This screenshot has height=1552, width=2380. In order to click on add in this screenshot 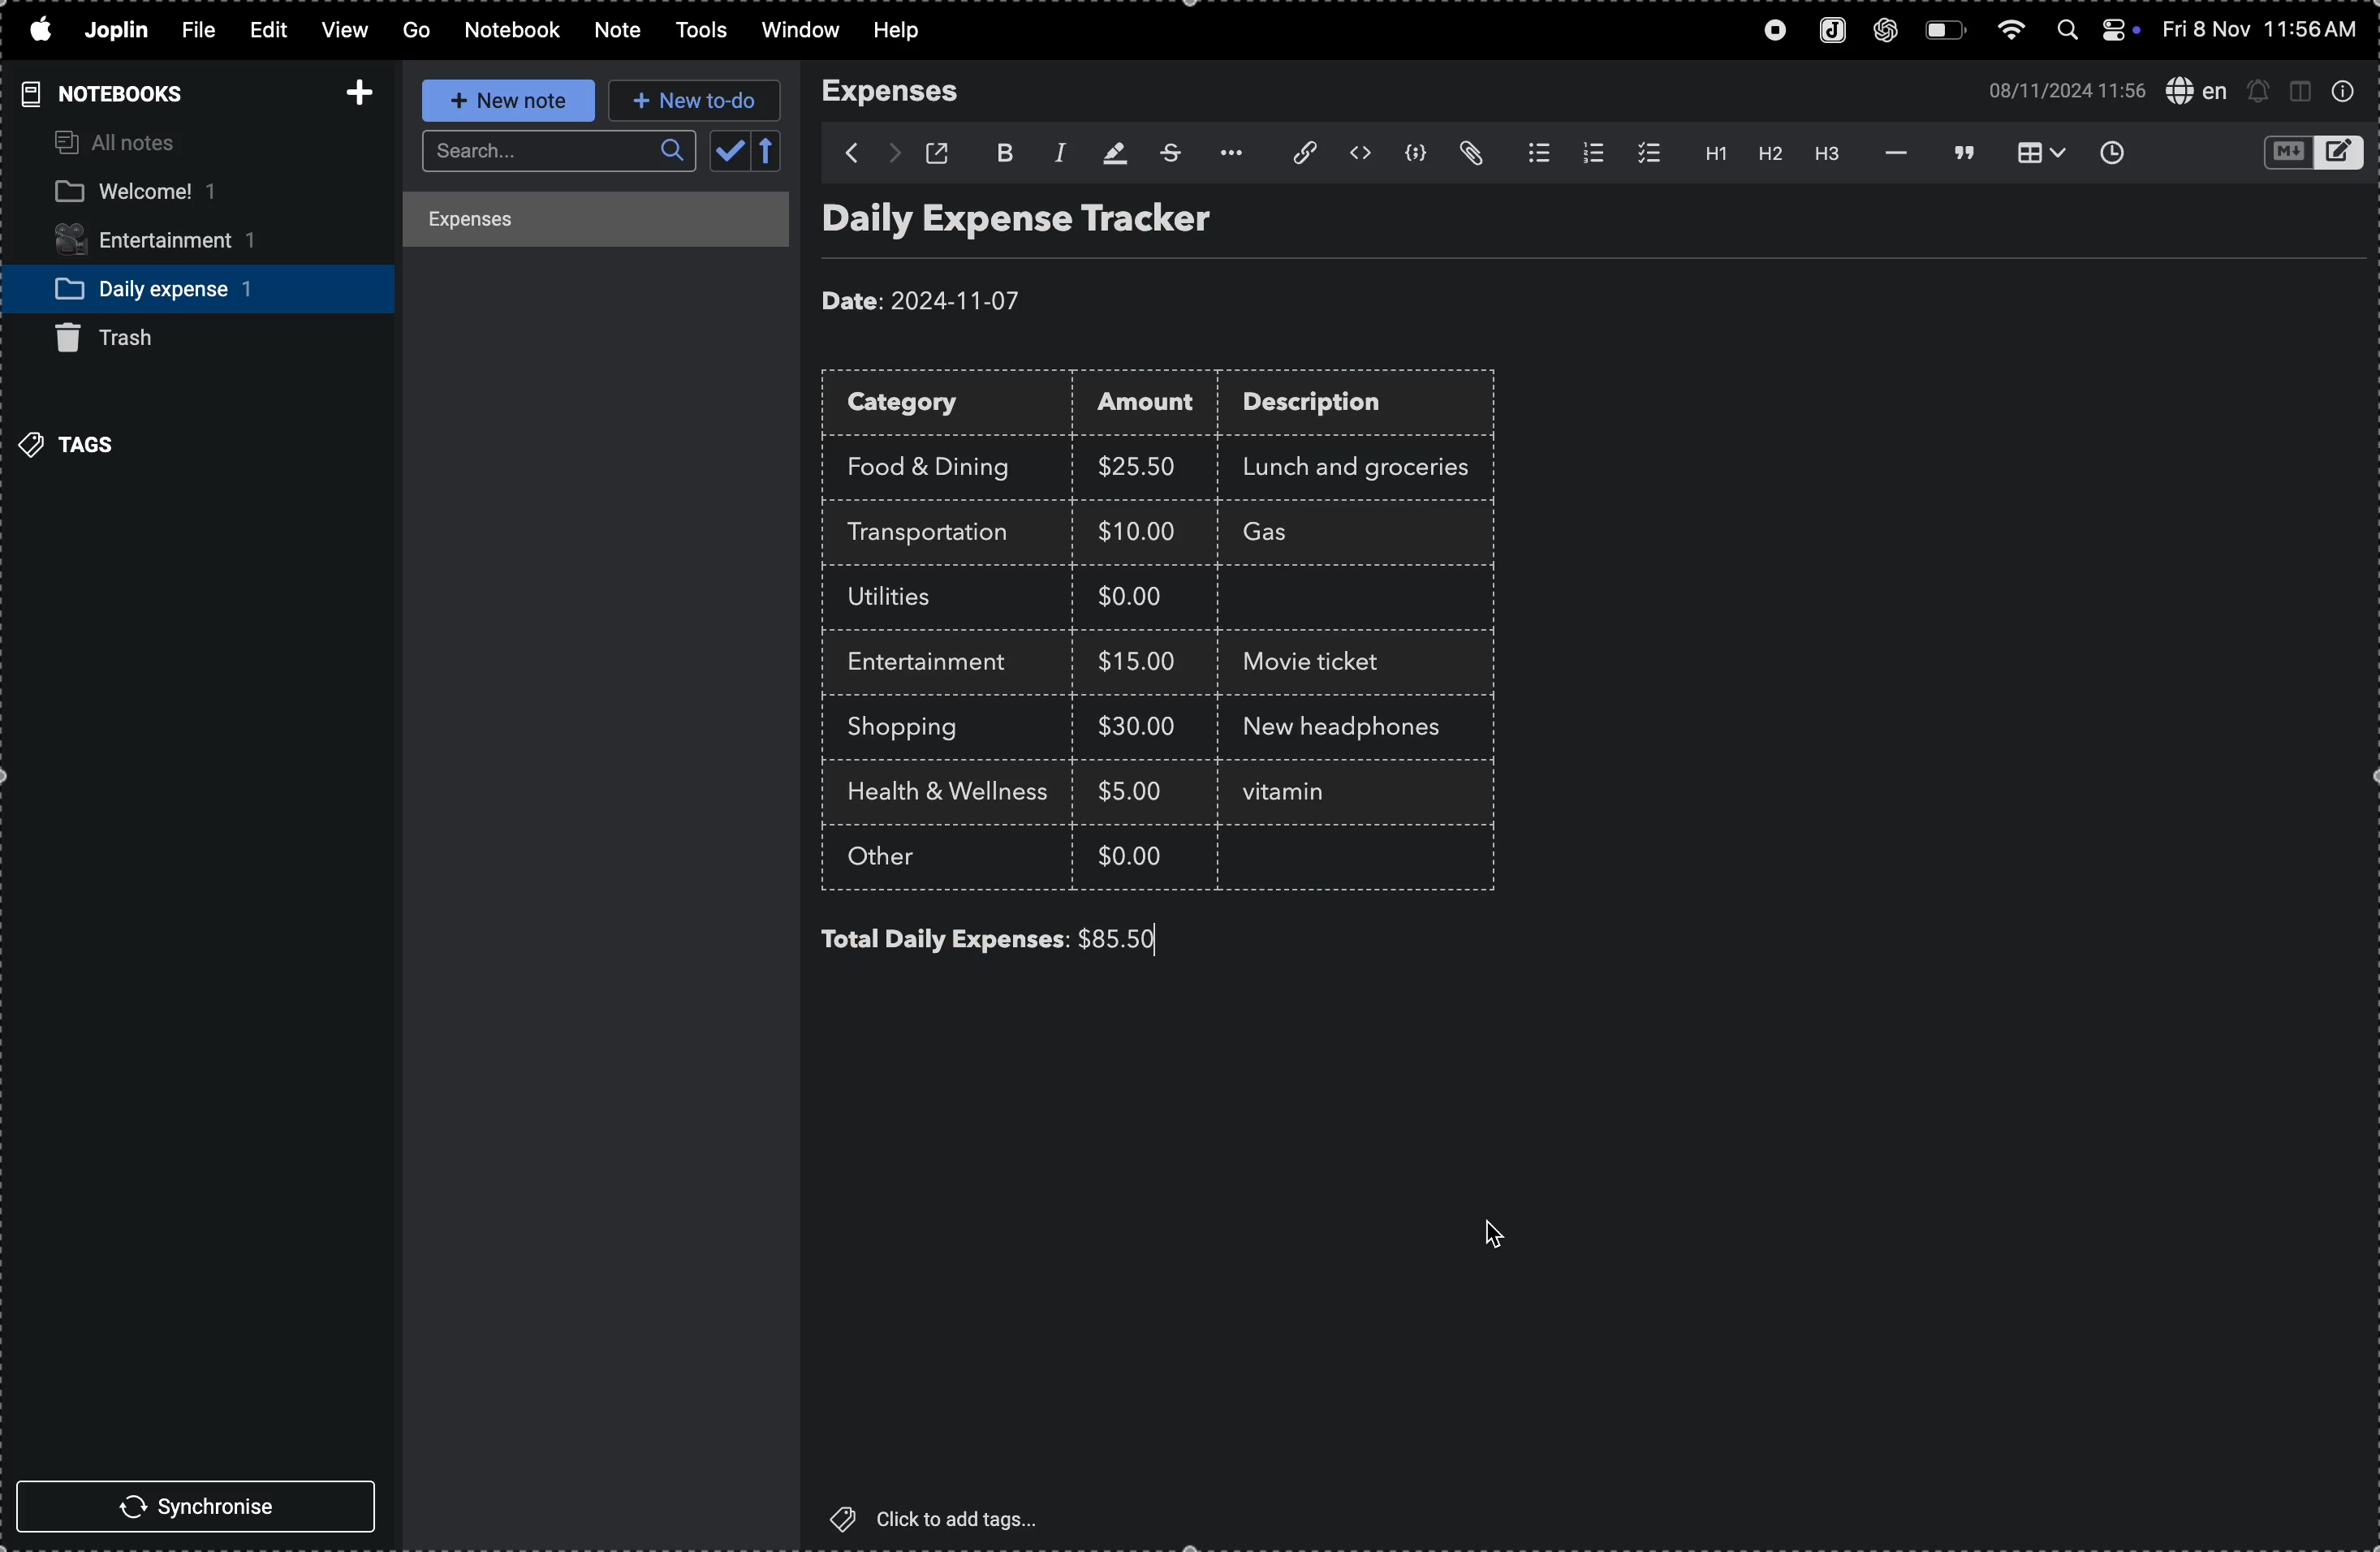, I will do `click(353, 86)`.